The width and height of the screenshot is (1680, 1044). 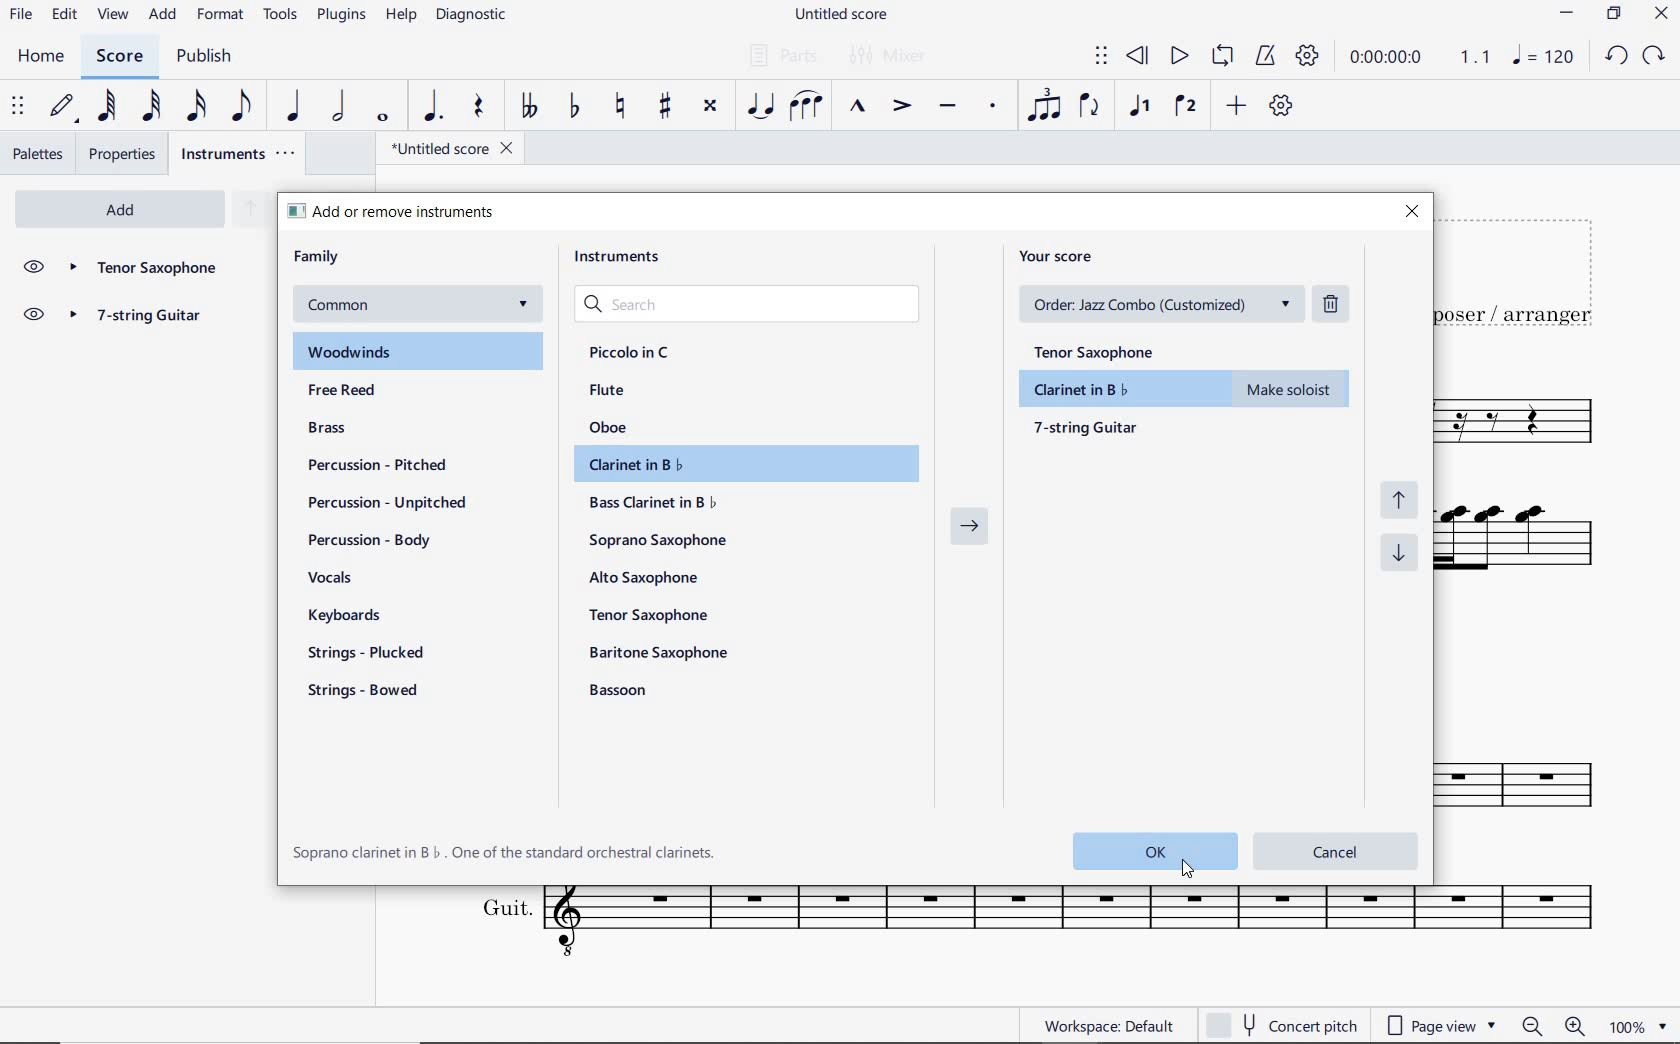 I want to click on SELECT TO MOVE, so click(x=1102, y=59).